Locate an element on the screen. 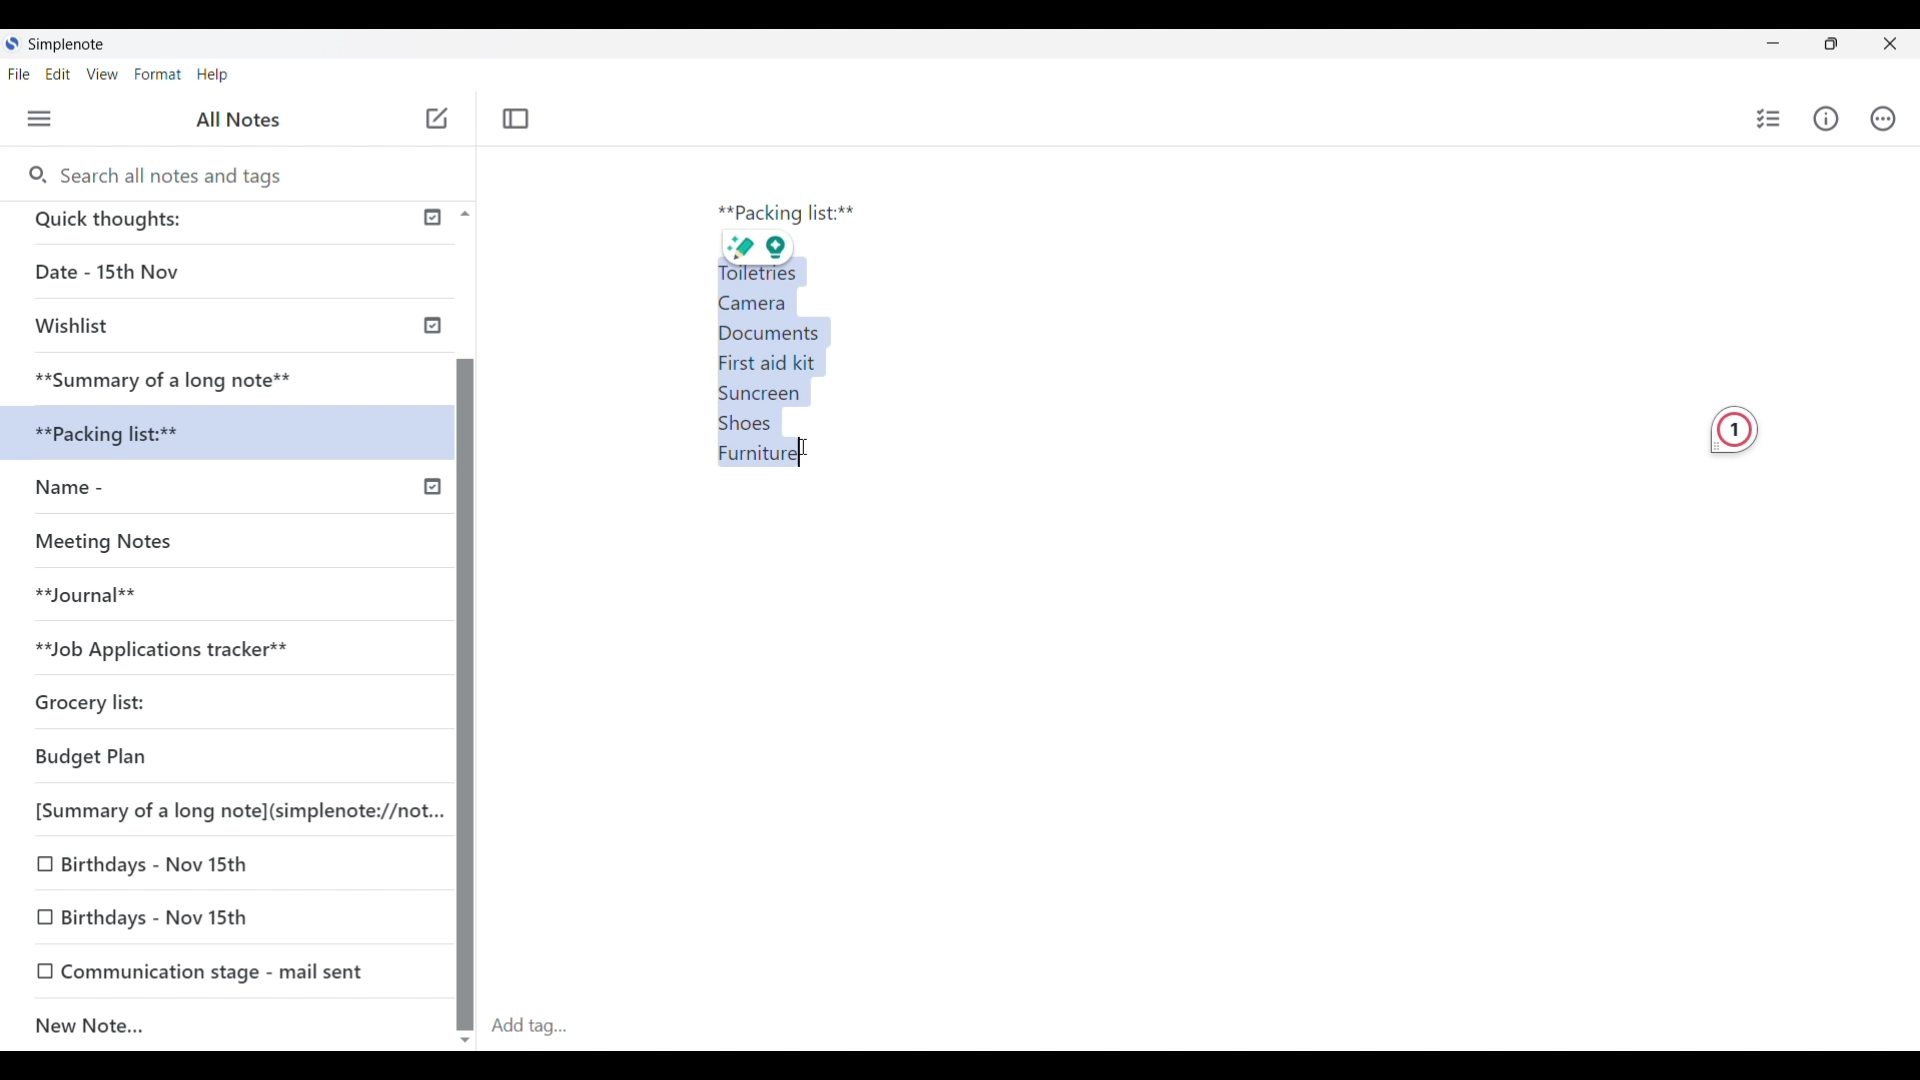 Image resolution: width=1920 pixels, height=1080 pixels. Show interface in a smaller tab is located at coordinates (1832, 44).